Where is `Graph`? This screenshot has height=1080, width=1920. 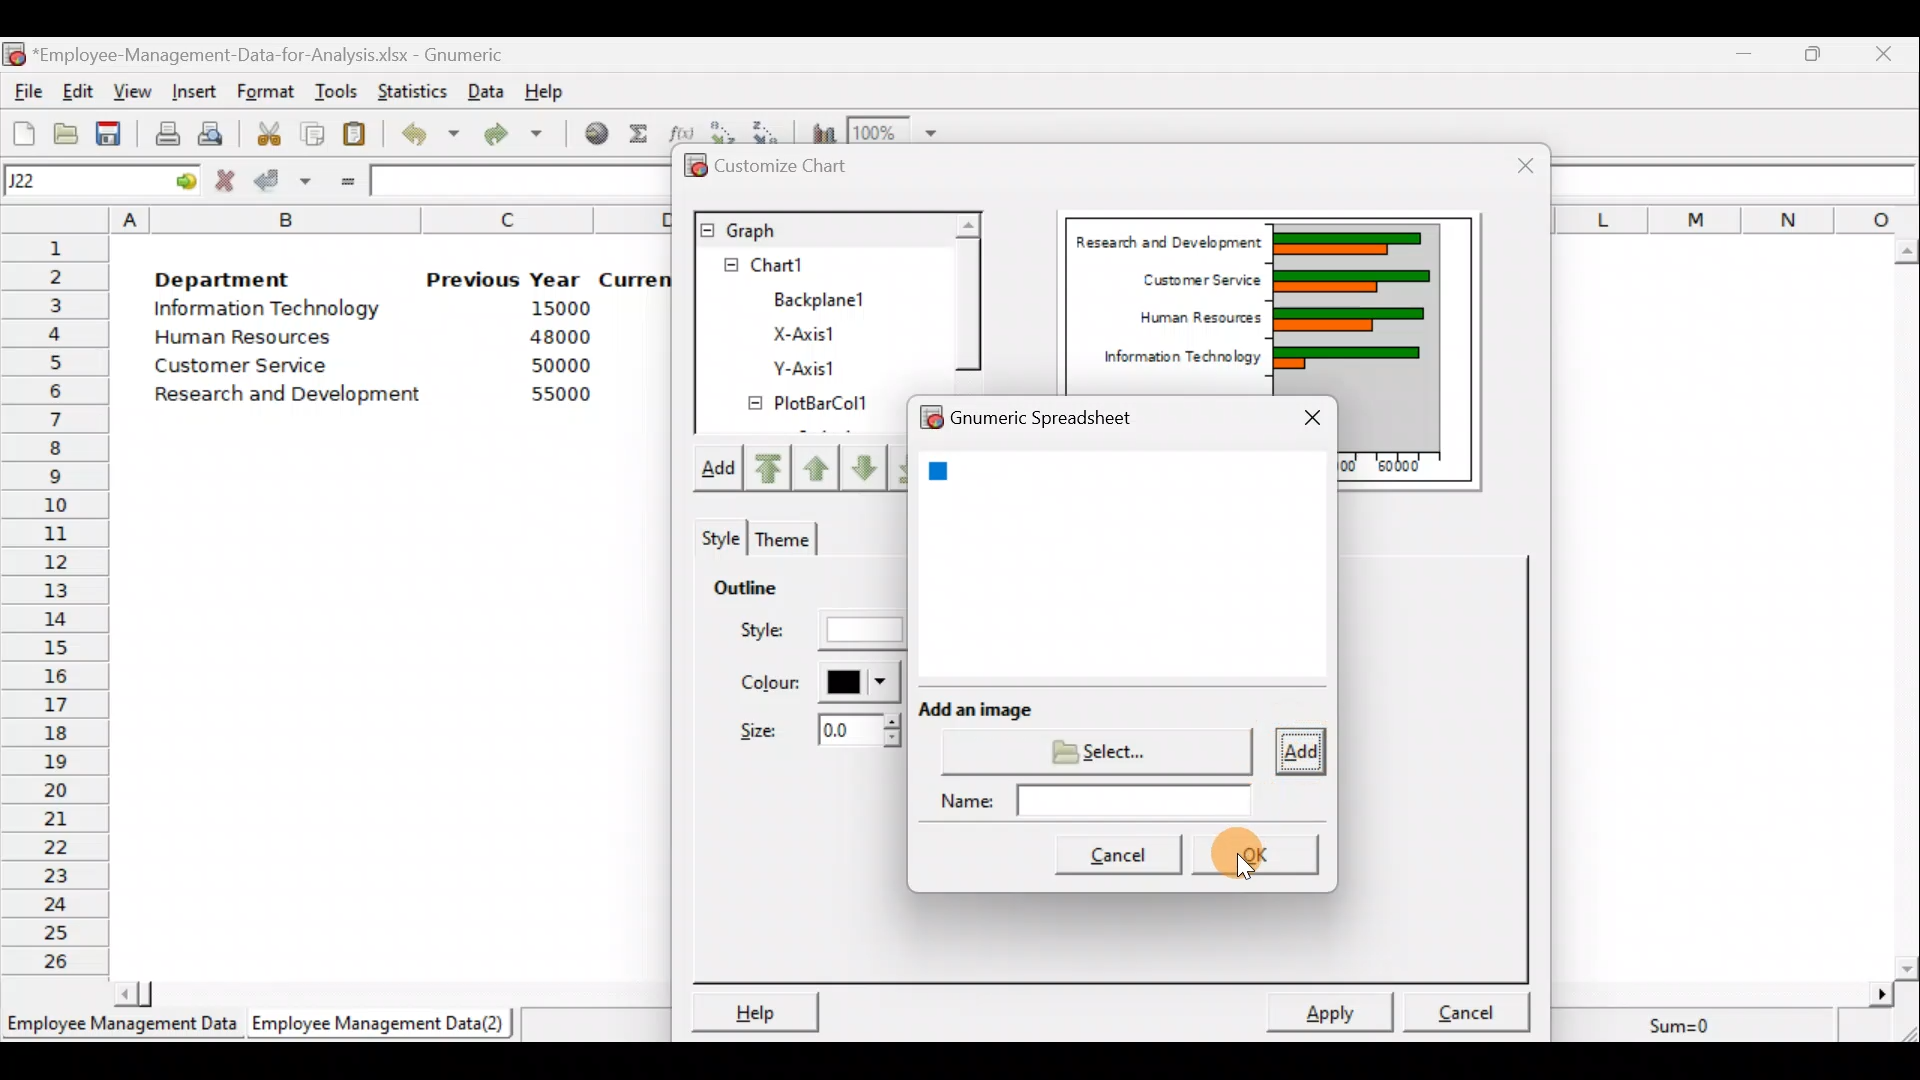
Graph is located at coordinates (821, 228).